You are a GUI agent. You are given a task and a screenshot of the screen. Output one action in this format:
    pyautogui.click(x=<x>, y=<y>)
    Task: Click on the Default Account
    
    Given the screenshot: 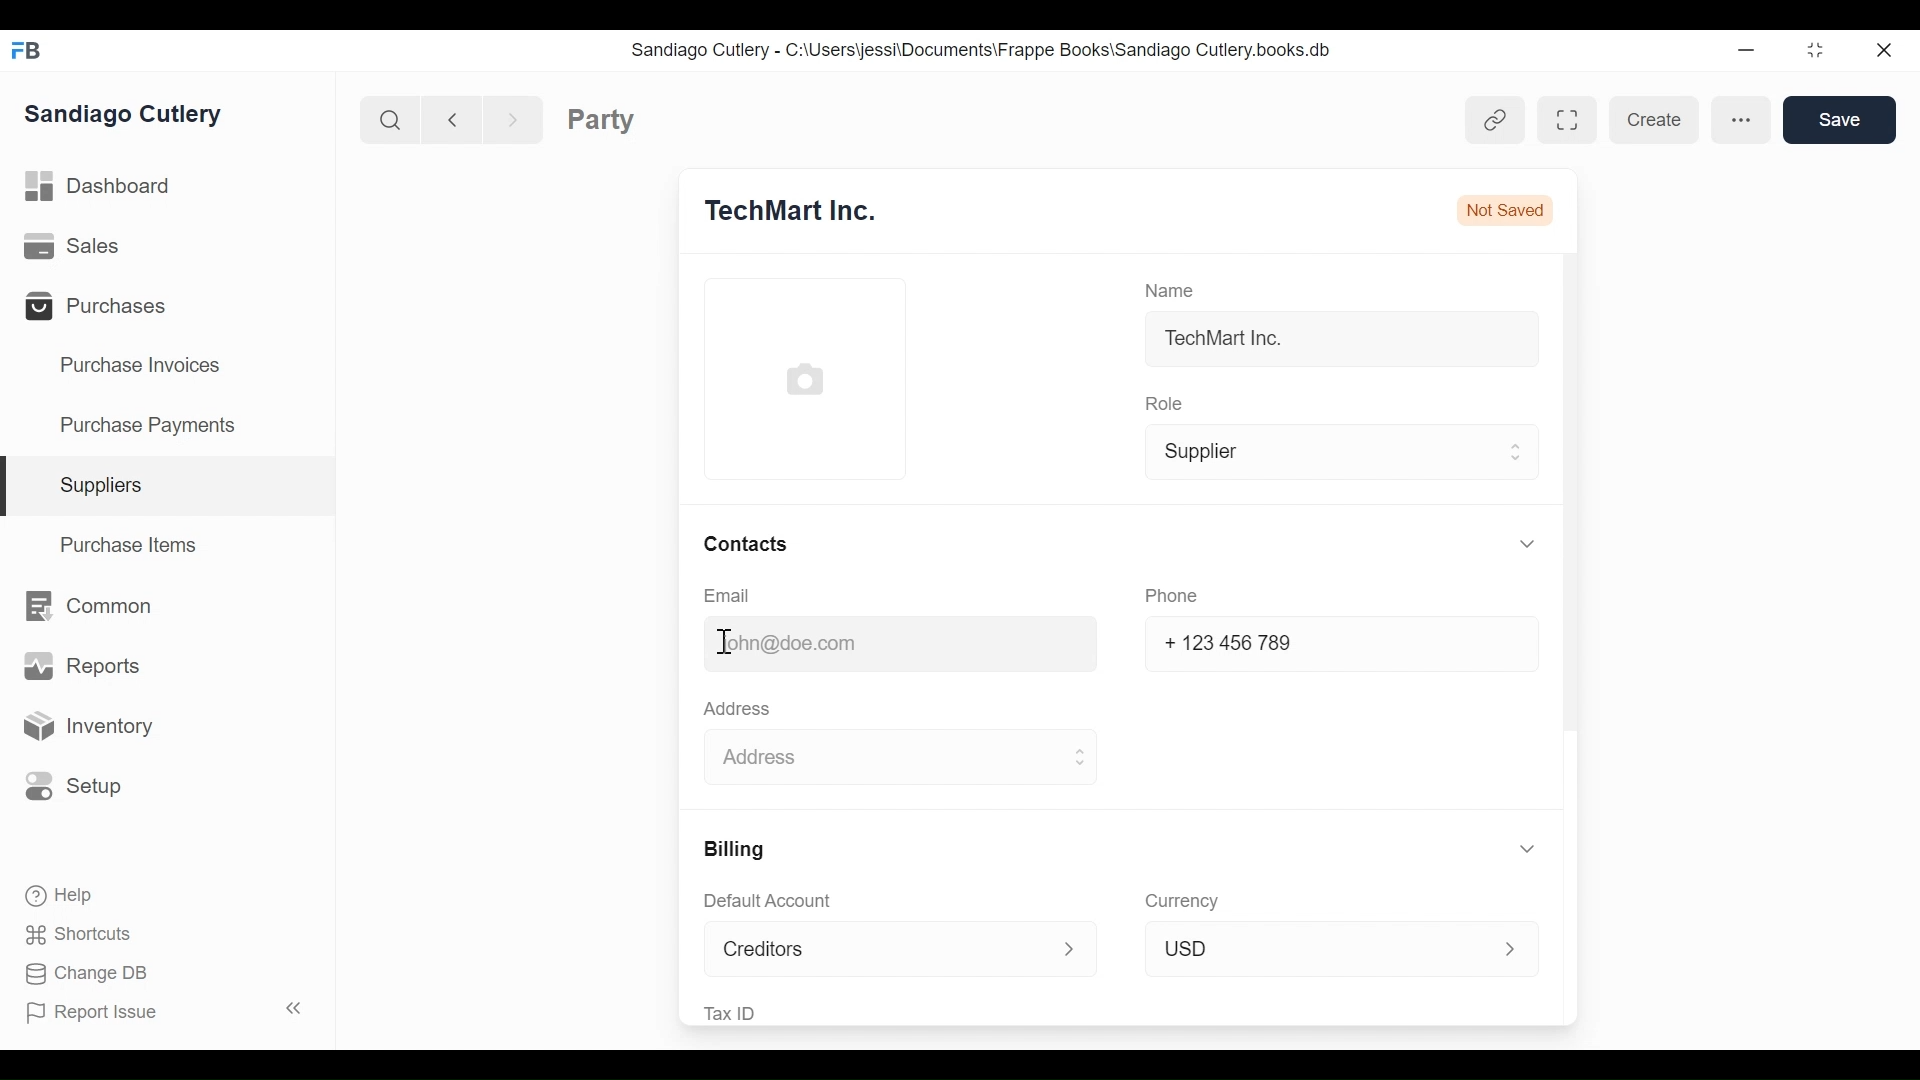 What is the action you would take?
    pyautogui.click(x=776, y=903)
    